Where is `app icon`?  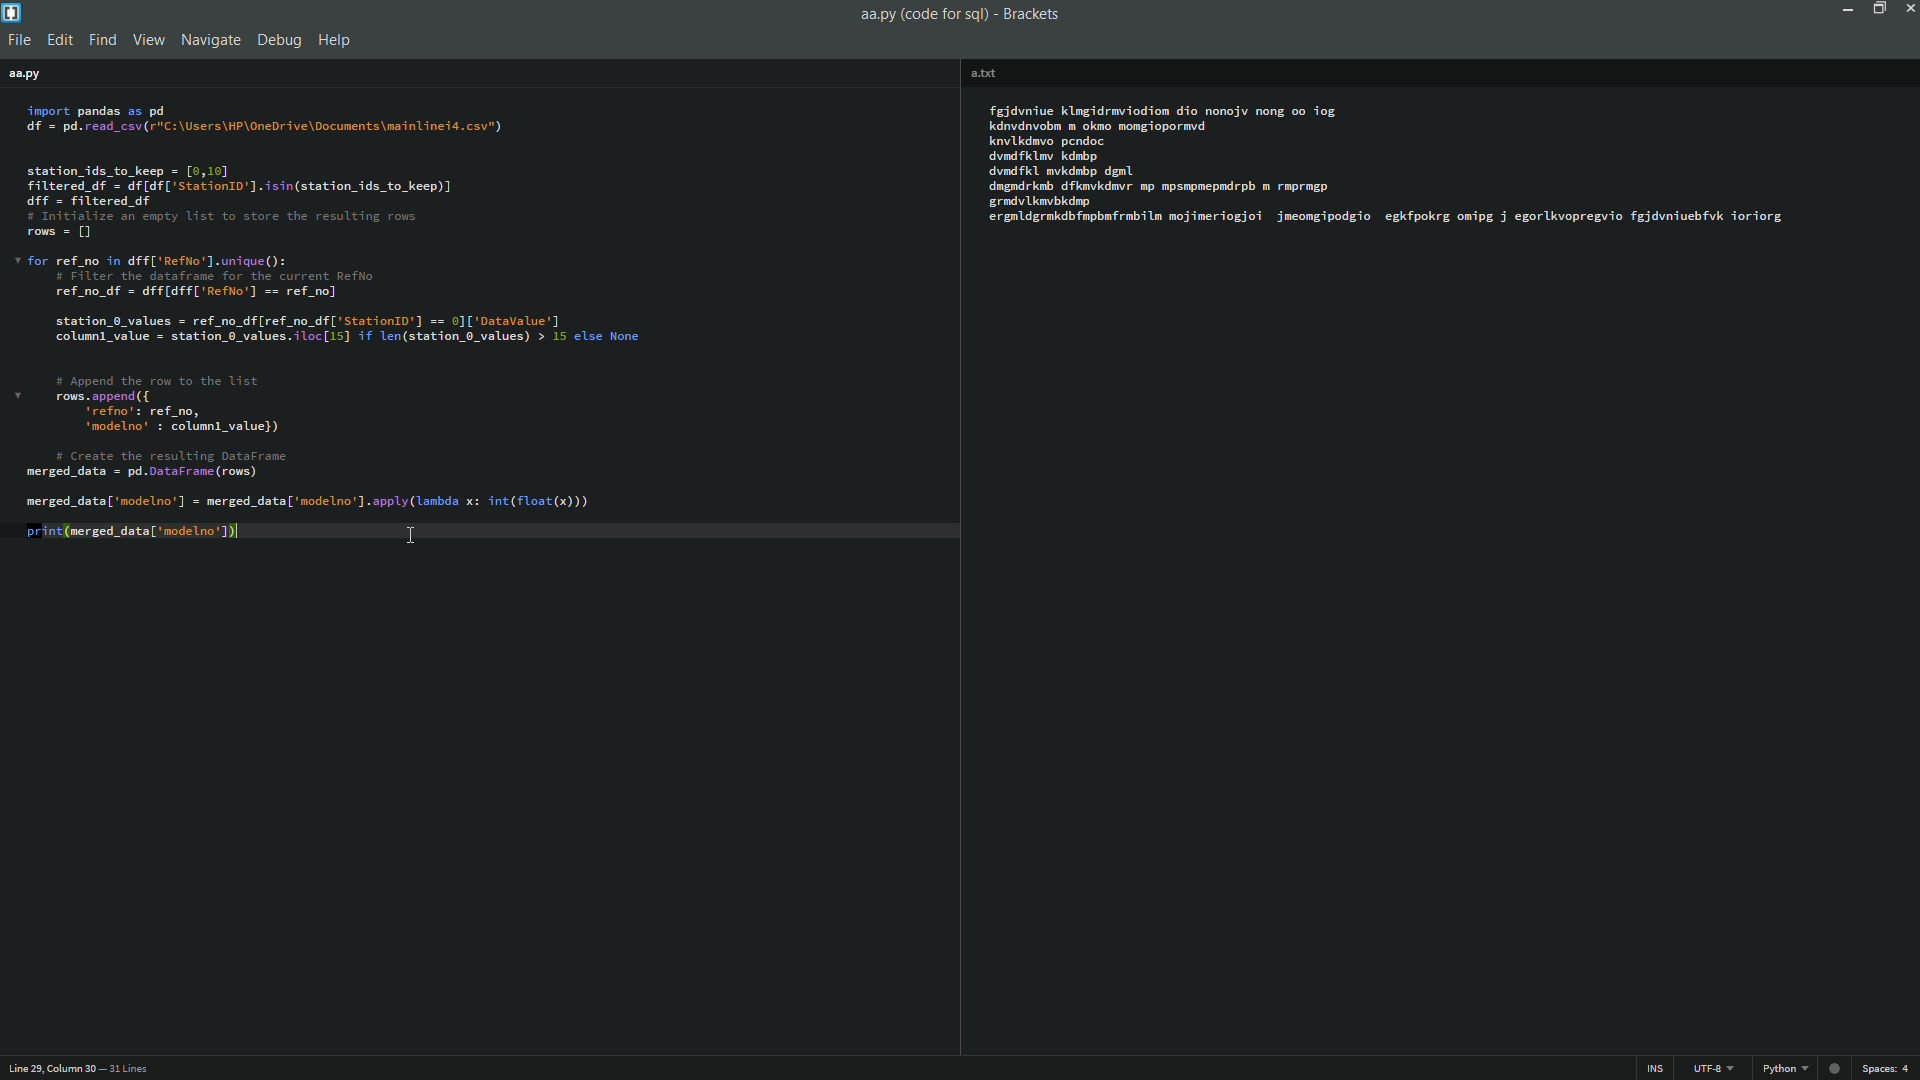
app icon is located at coordinates (13, 13).